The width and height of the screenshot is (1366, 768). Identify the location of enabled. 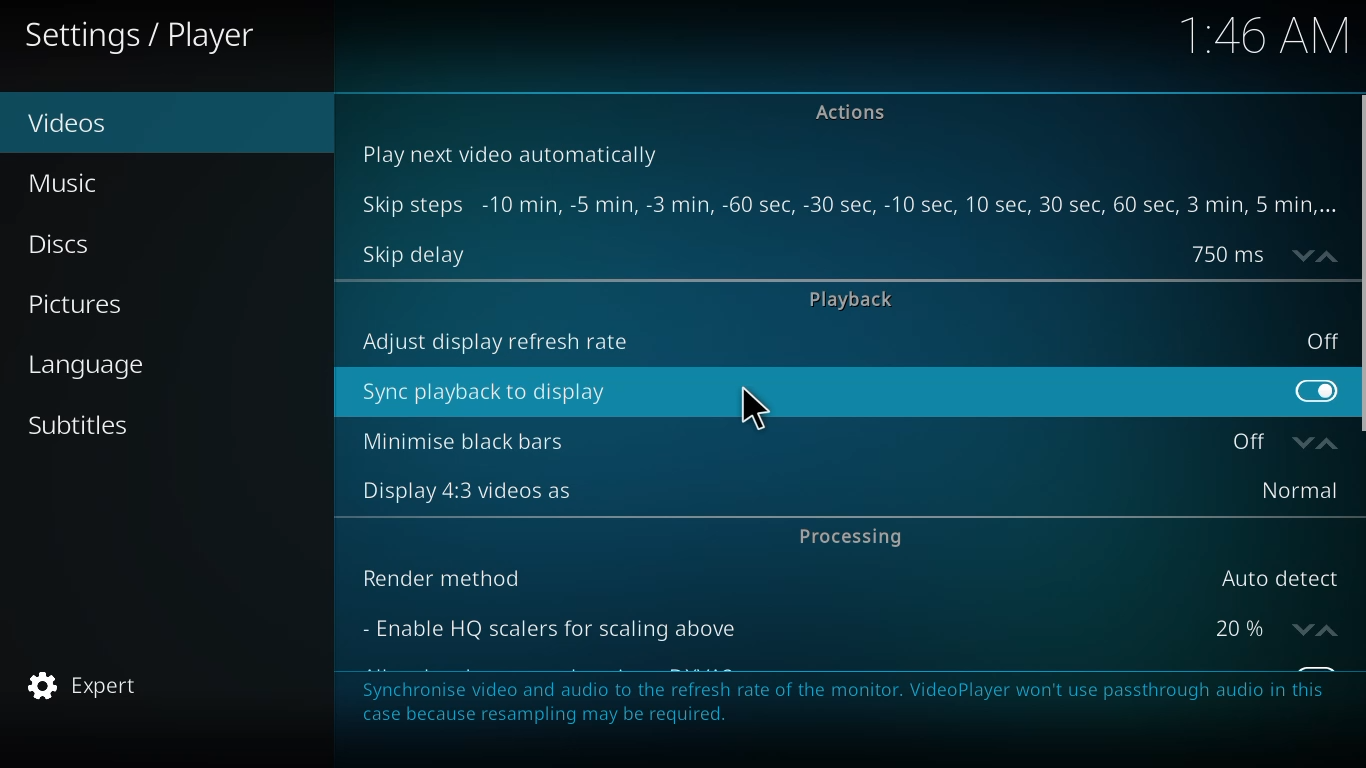
(1313, 390).